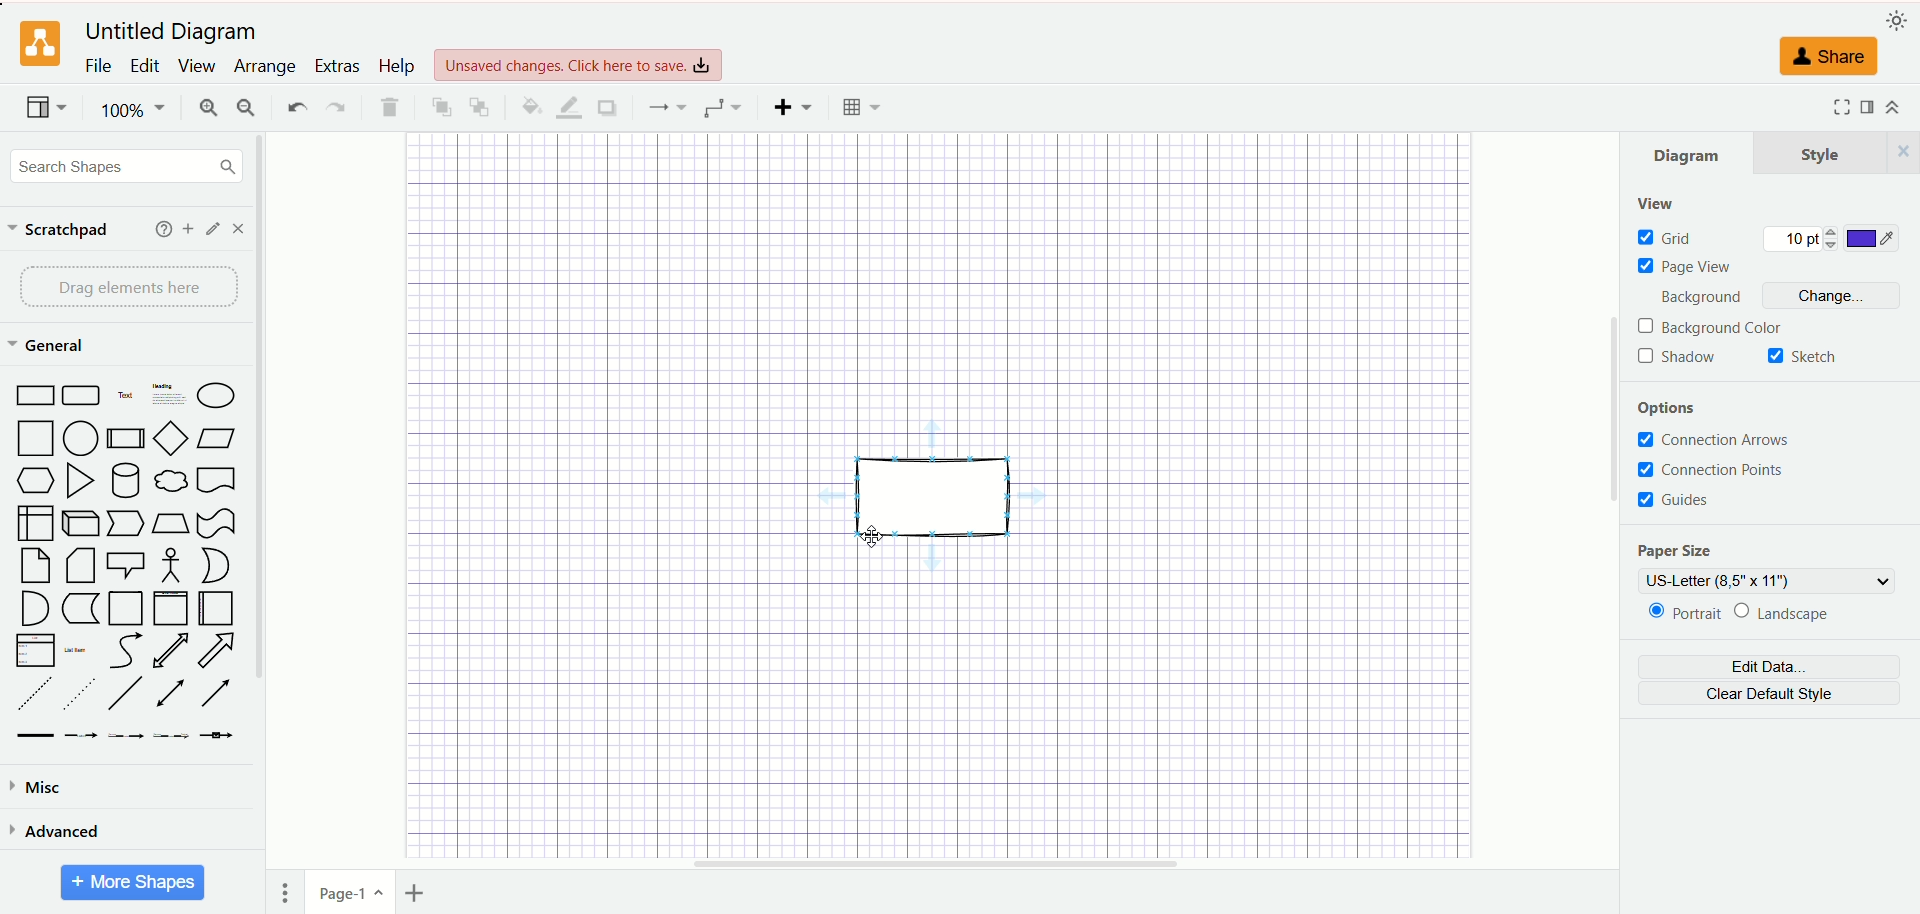  What do you see at coordinates (721, 107) in the screenshot?
I see `waypoint` at bounding box center [721, 107].